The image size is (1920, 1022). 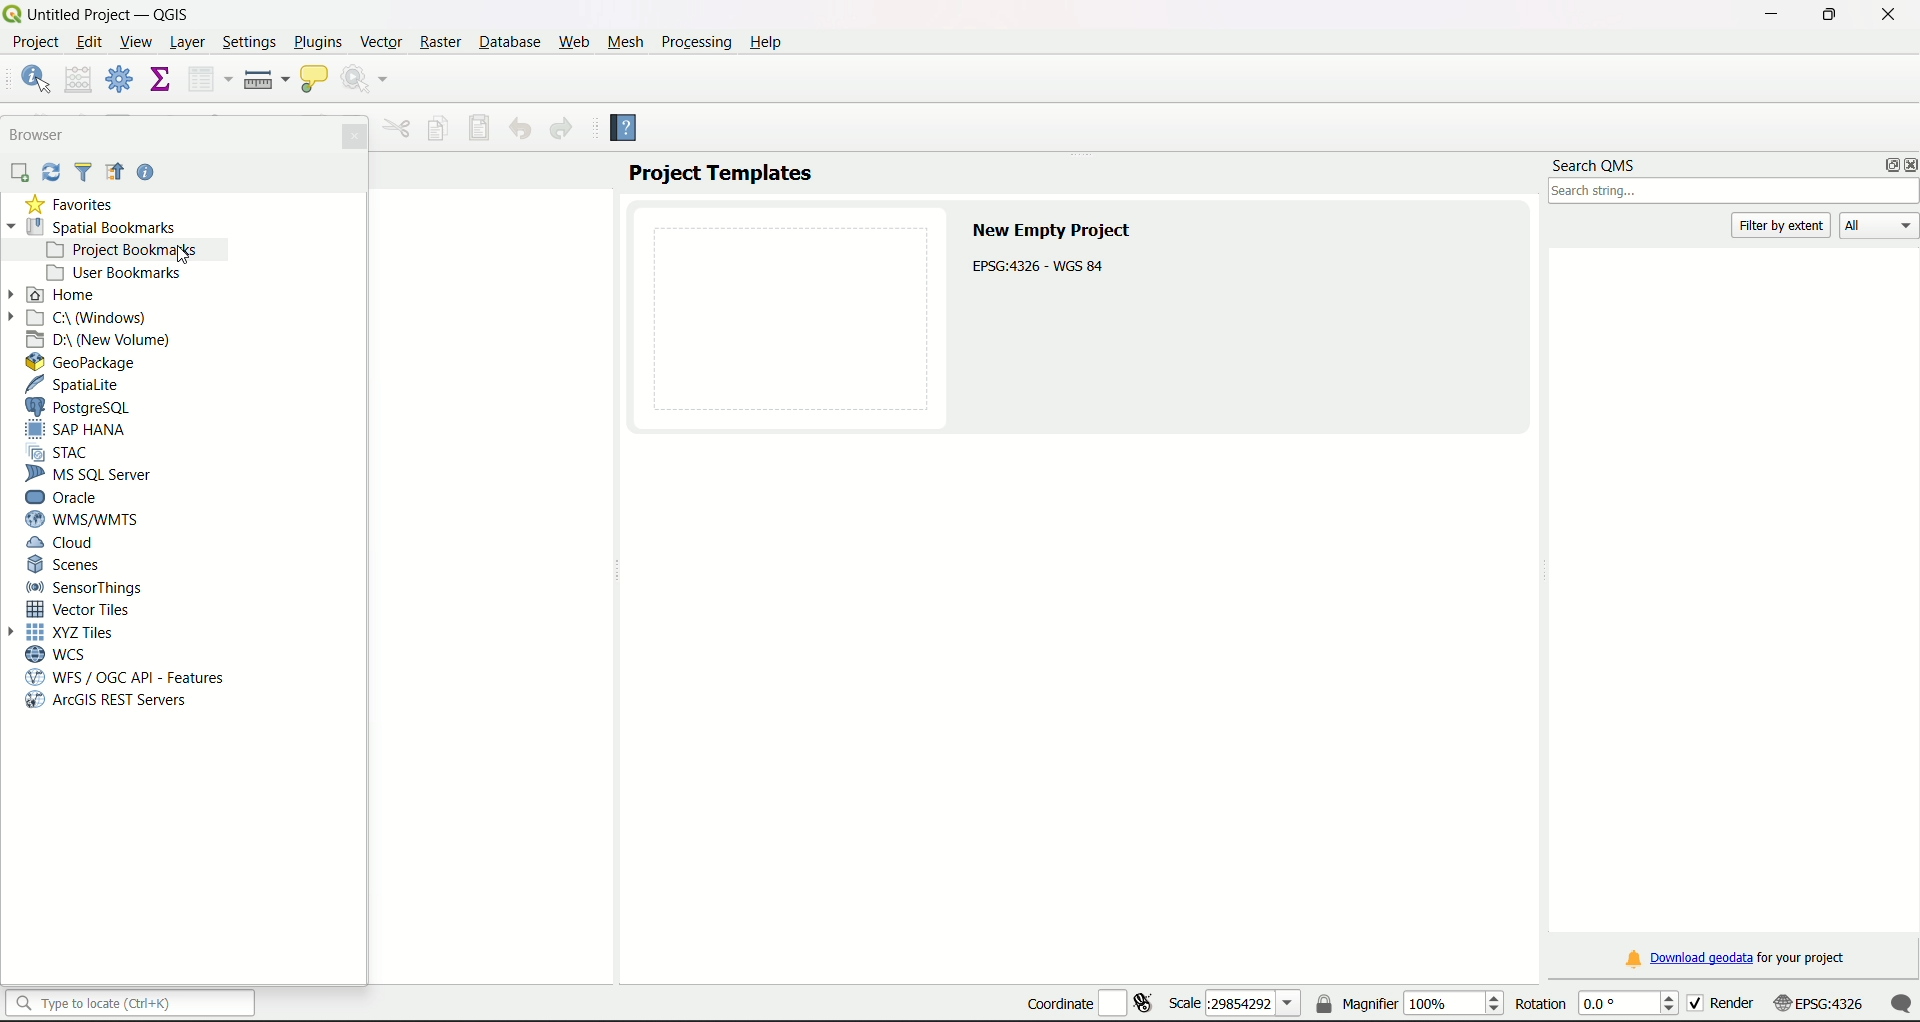 What do you see at coordinates (79, 431) in the screenshot?
I see `SAP Hana` at bounding box center [79, 431].